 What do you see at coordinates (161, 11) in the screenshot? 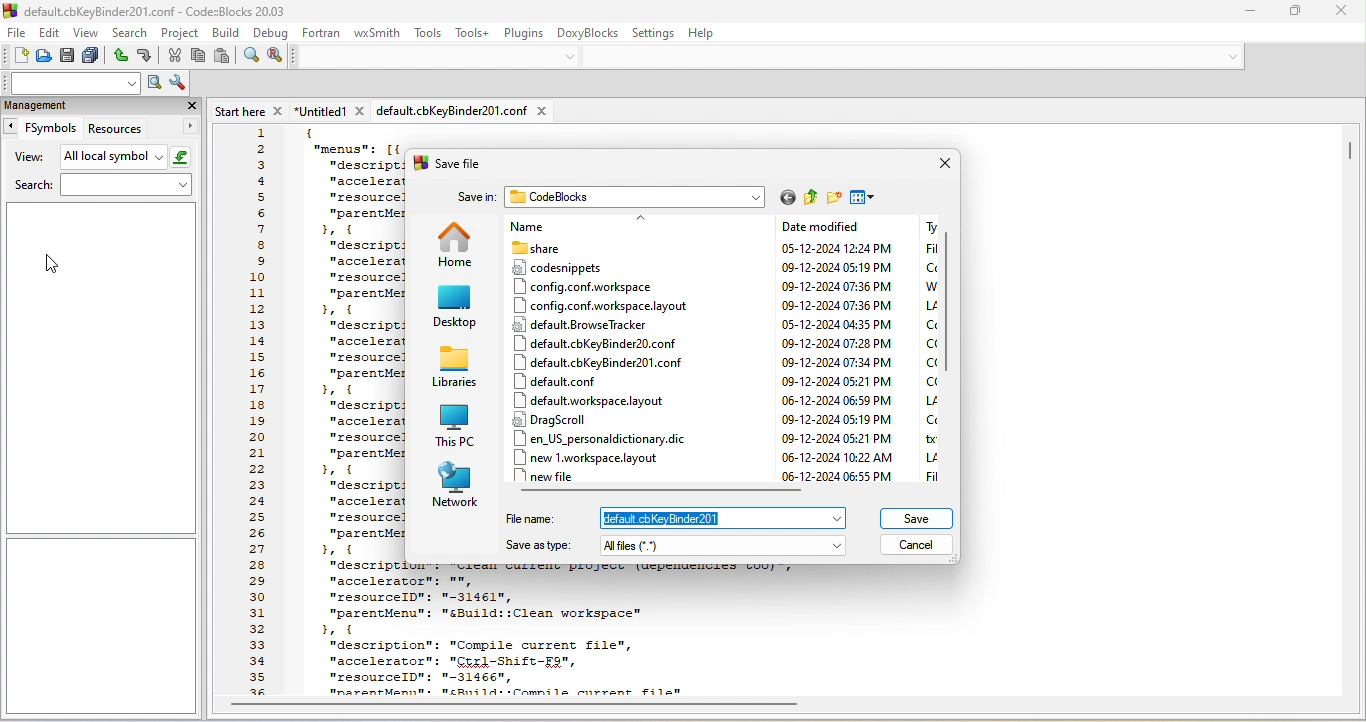
I see `default.cbKeyBinder201.conf - CodezBlocks 20.03` at bounding box center [161, 11].